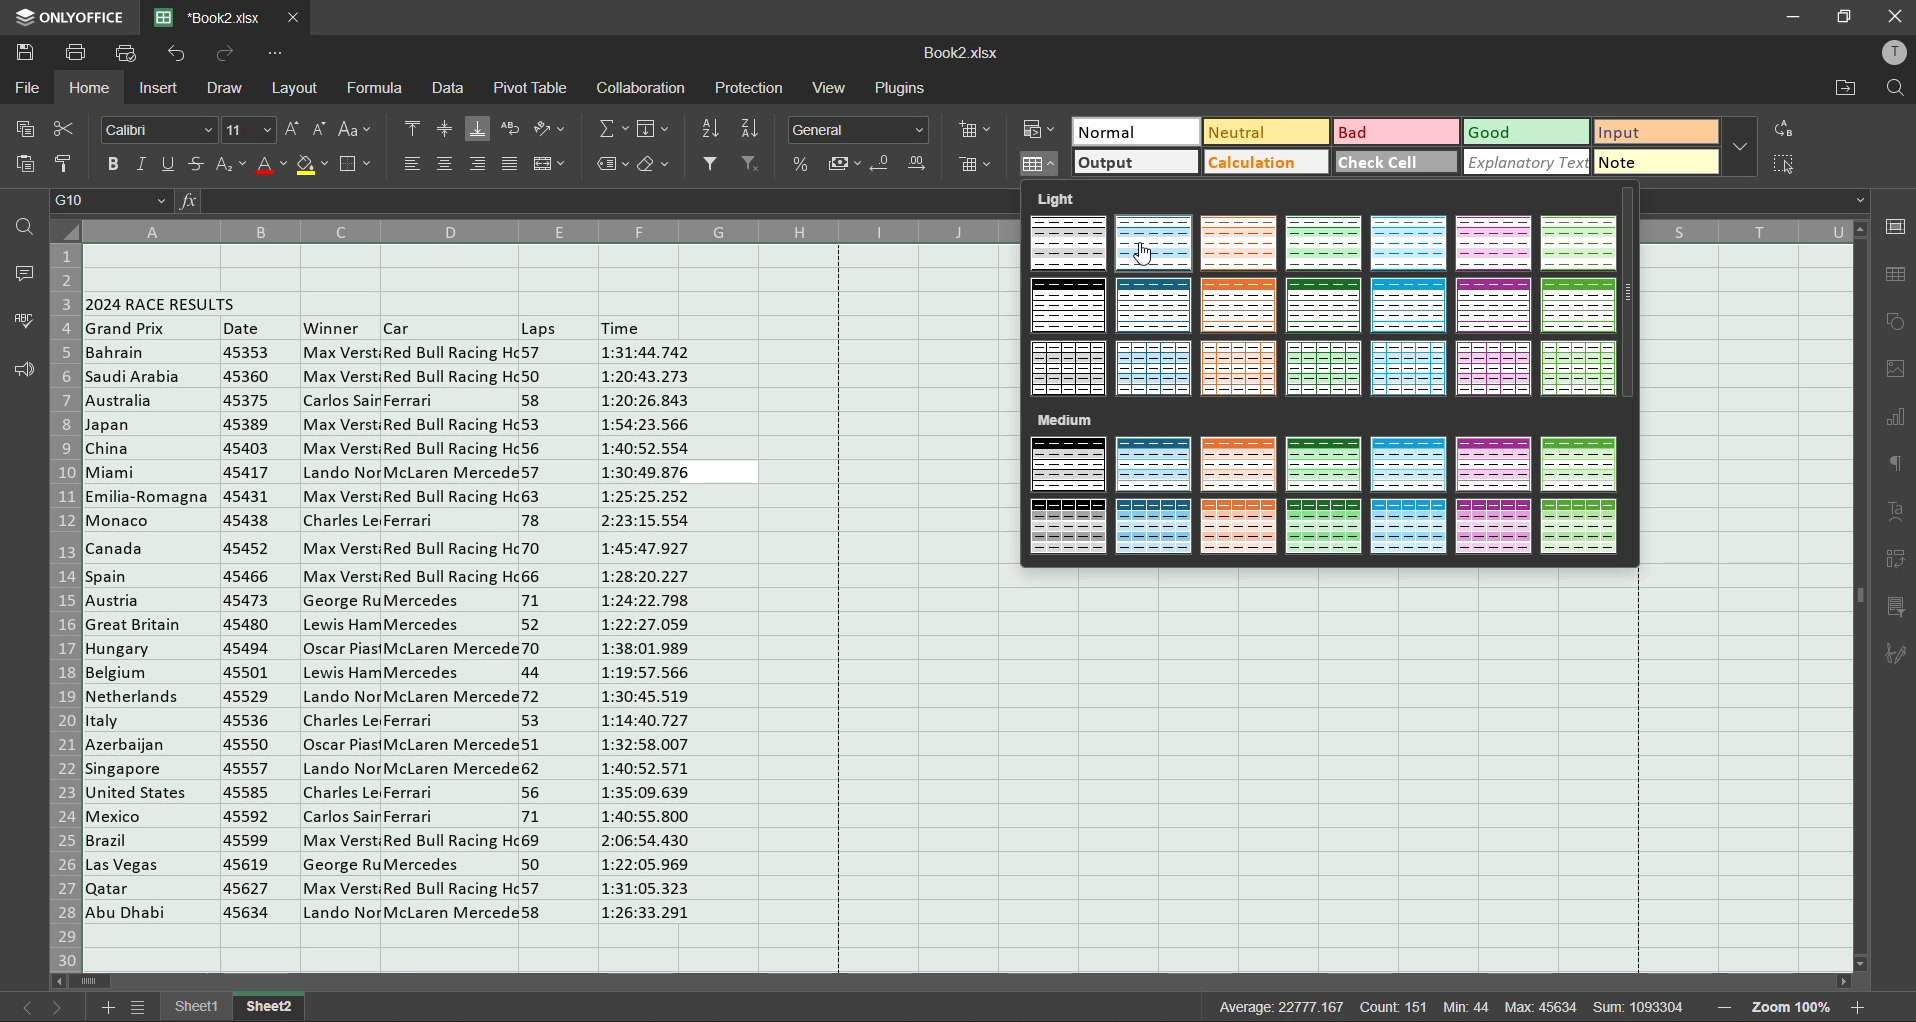  I want to click on paragraph, so click(1893, 470).